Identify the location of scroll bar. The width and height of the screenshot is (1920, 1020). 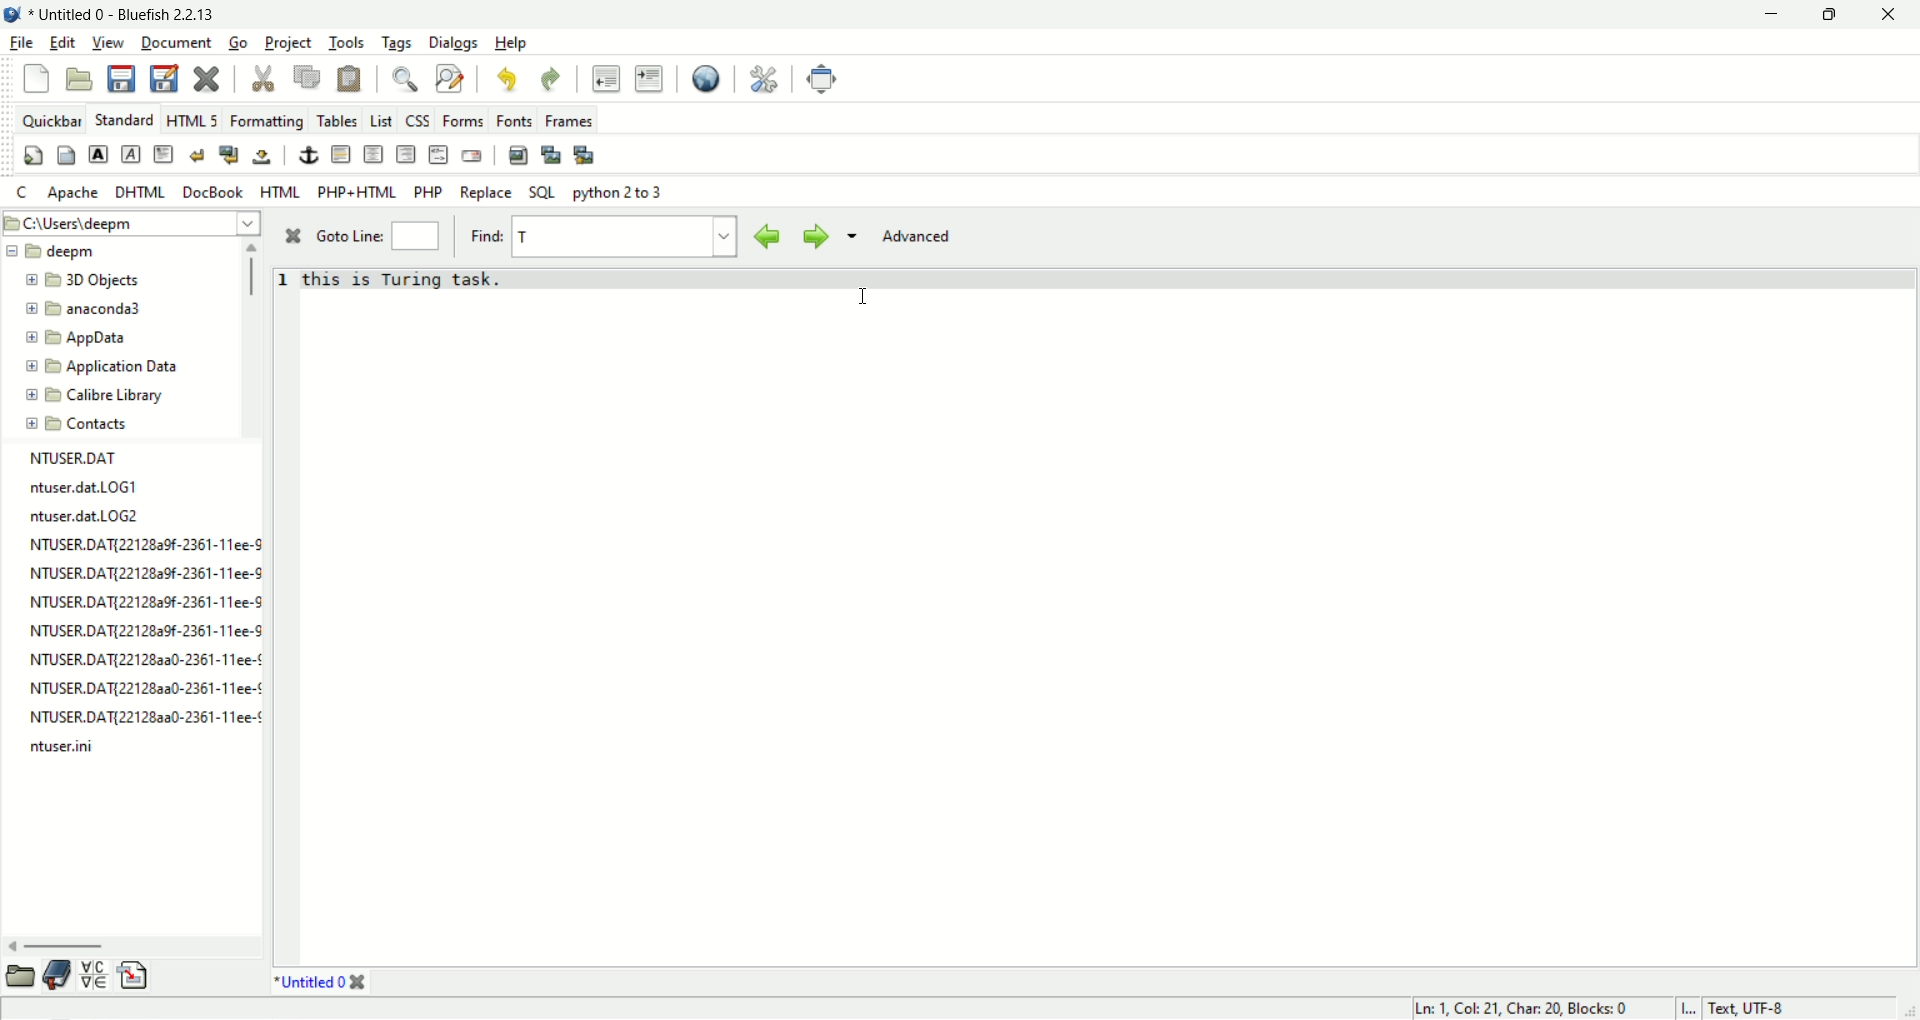
(126, 947).